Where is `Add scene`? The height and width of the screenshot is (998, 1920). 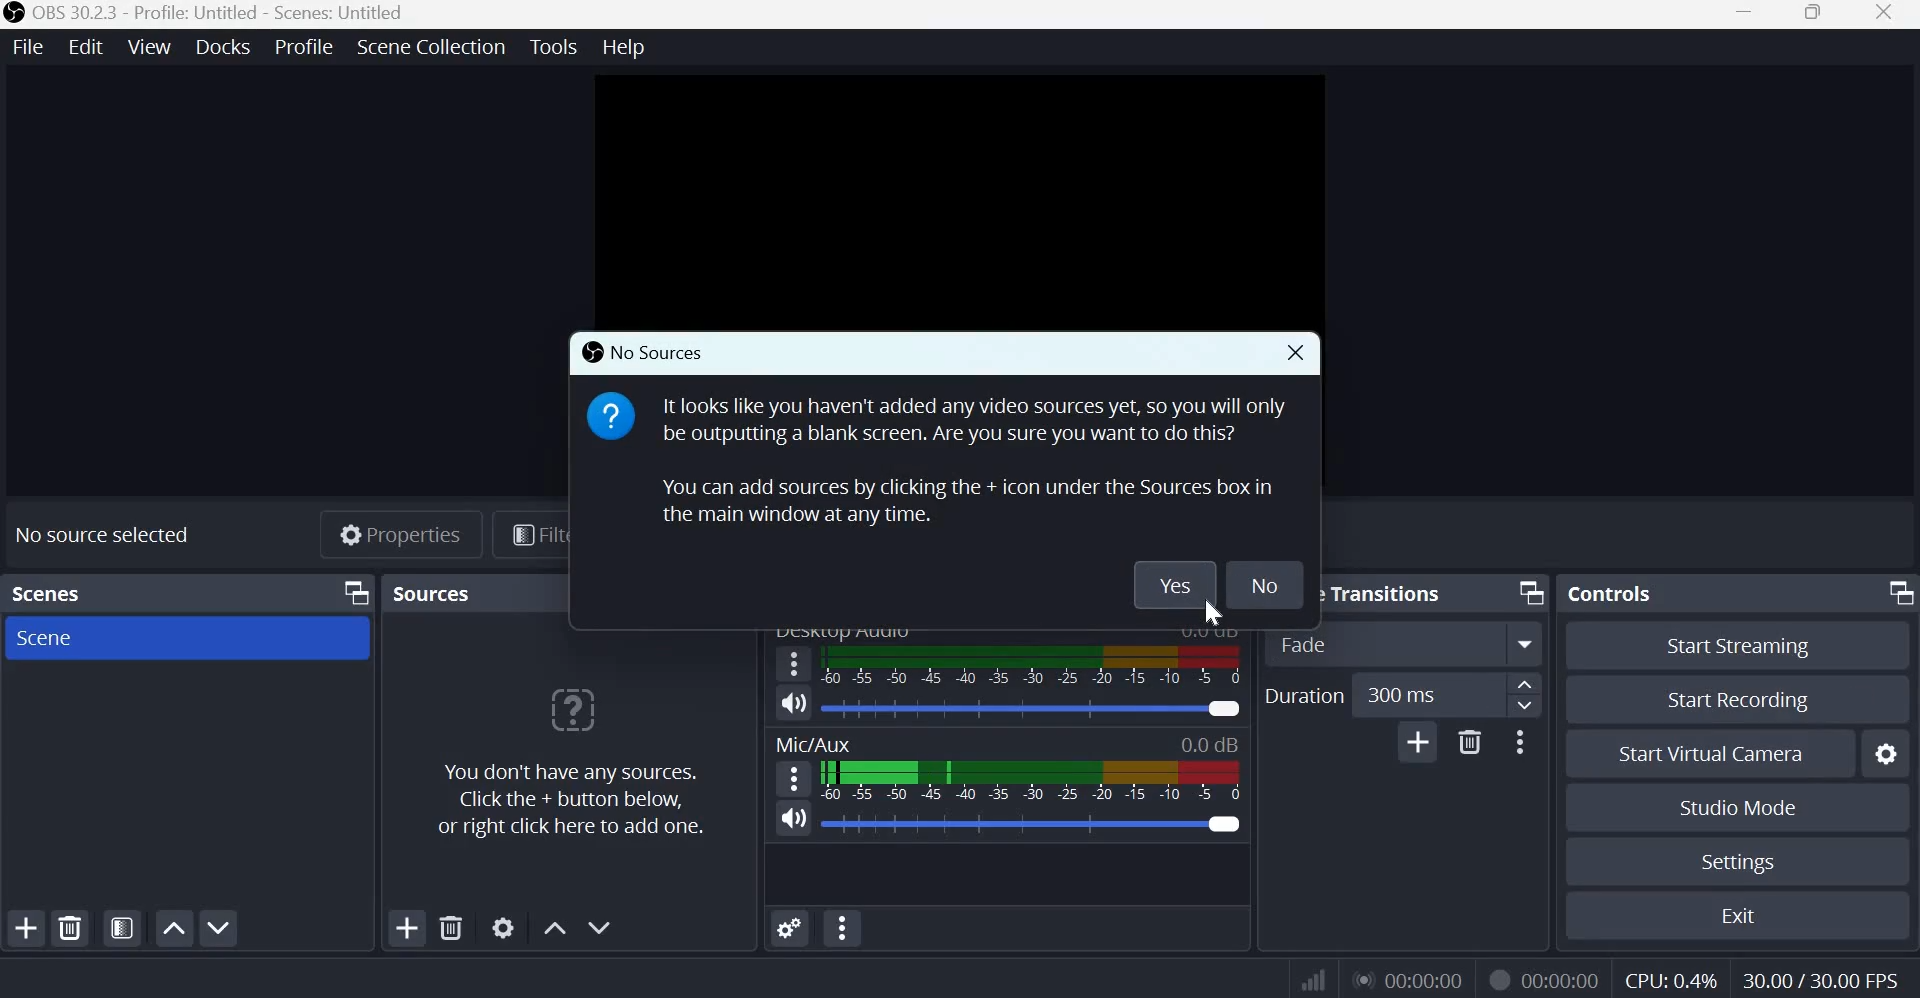
Add scene is located at coordinates (26, 925).